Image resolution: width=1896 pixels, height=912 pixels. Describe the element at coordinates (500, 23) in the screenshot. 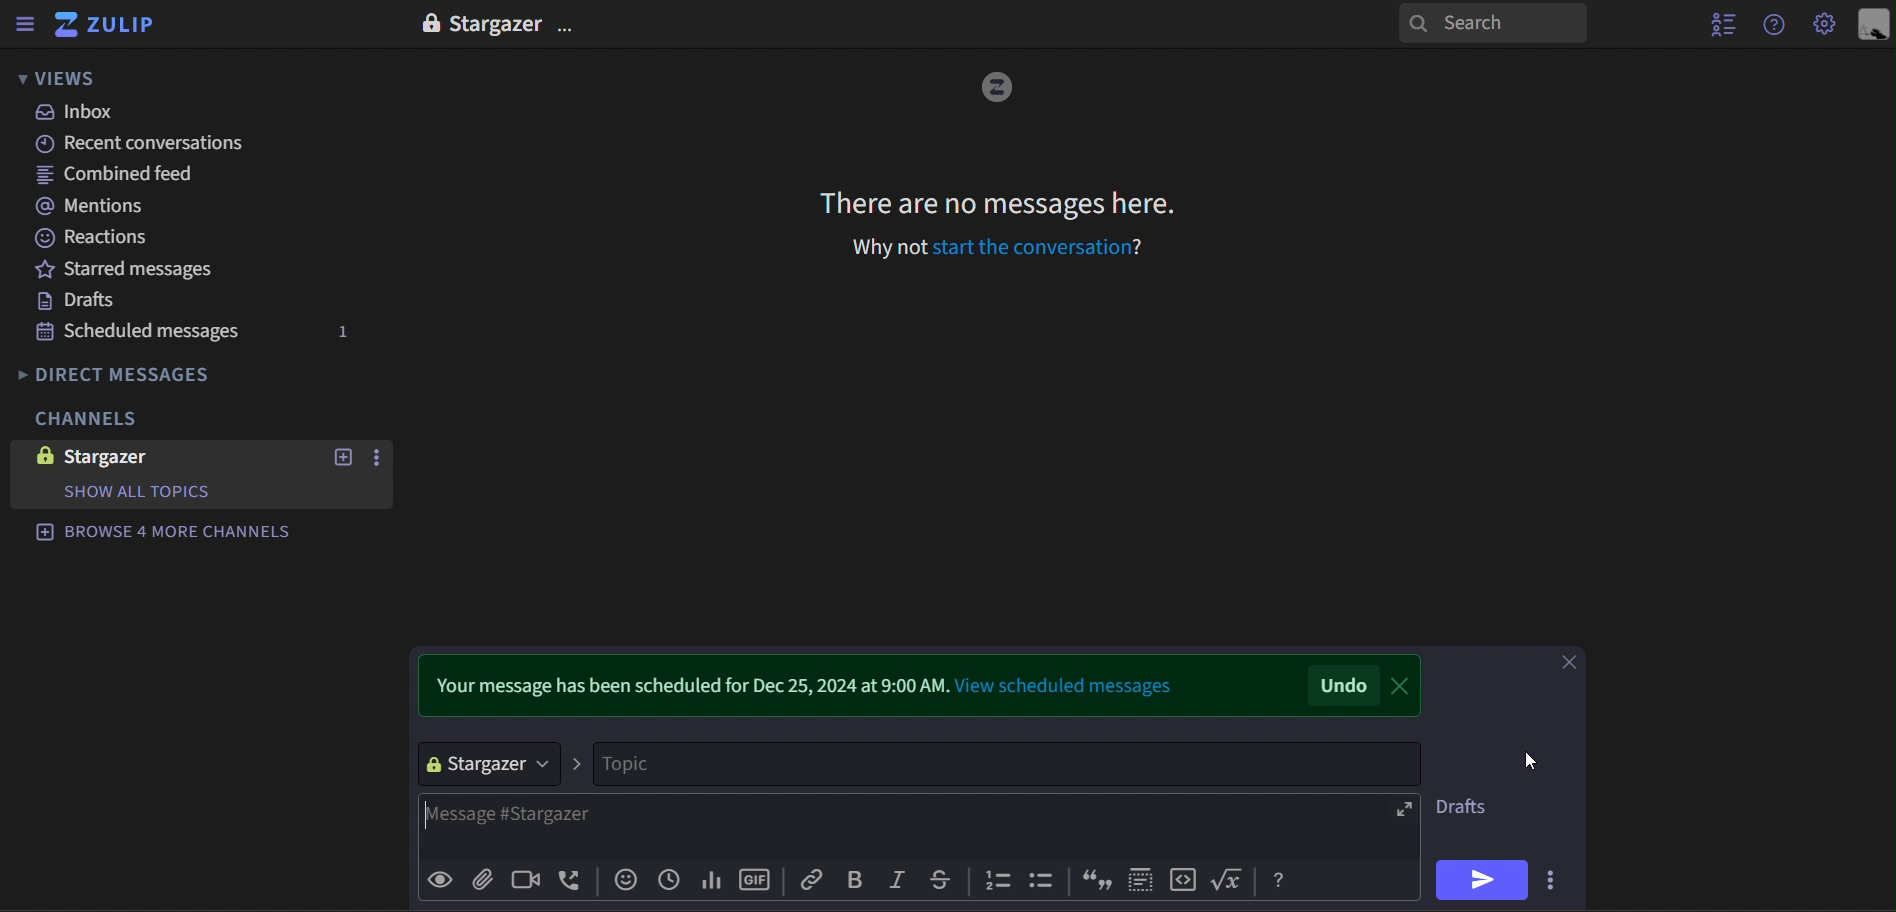

I see `Stargazer` at that location.